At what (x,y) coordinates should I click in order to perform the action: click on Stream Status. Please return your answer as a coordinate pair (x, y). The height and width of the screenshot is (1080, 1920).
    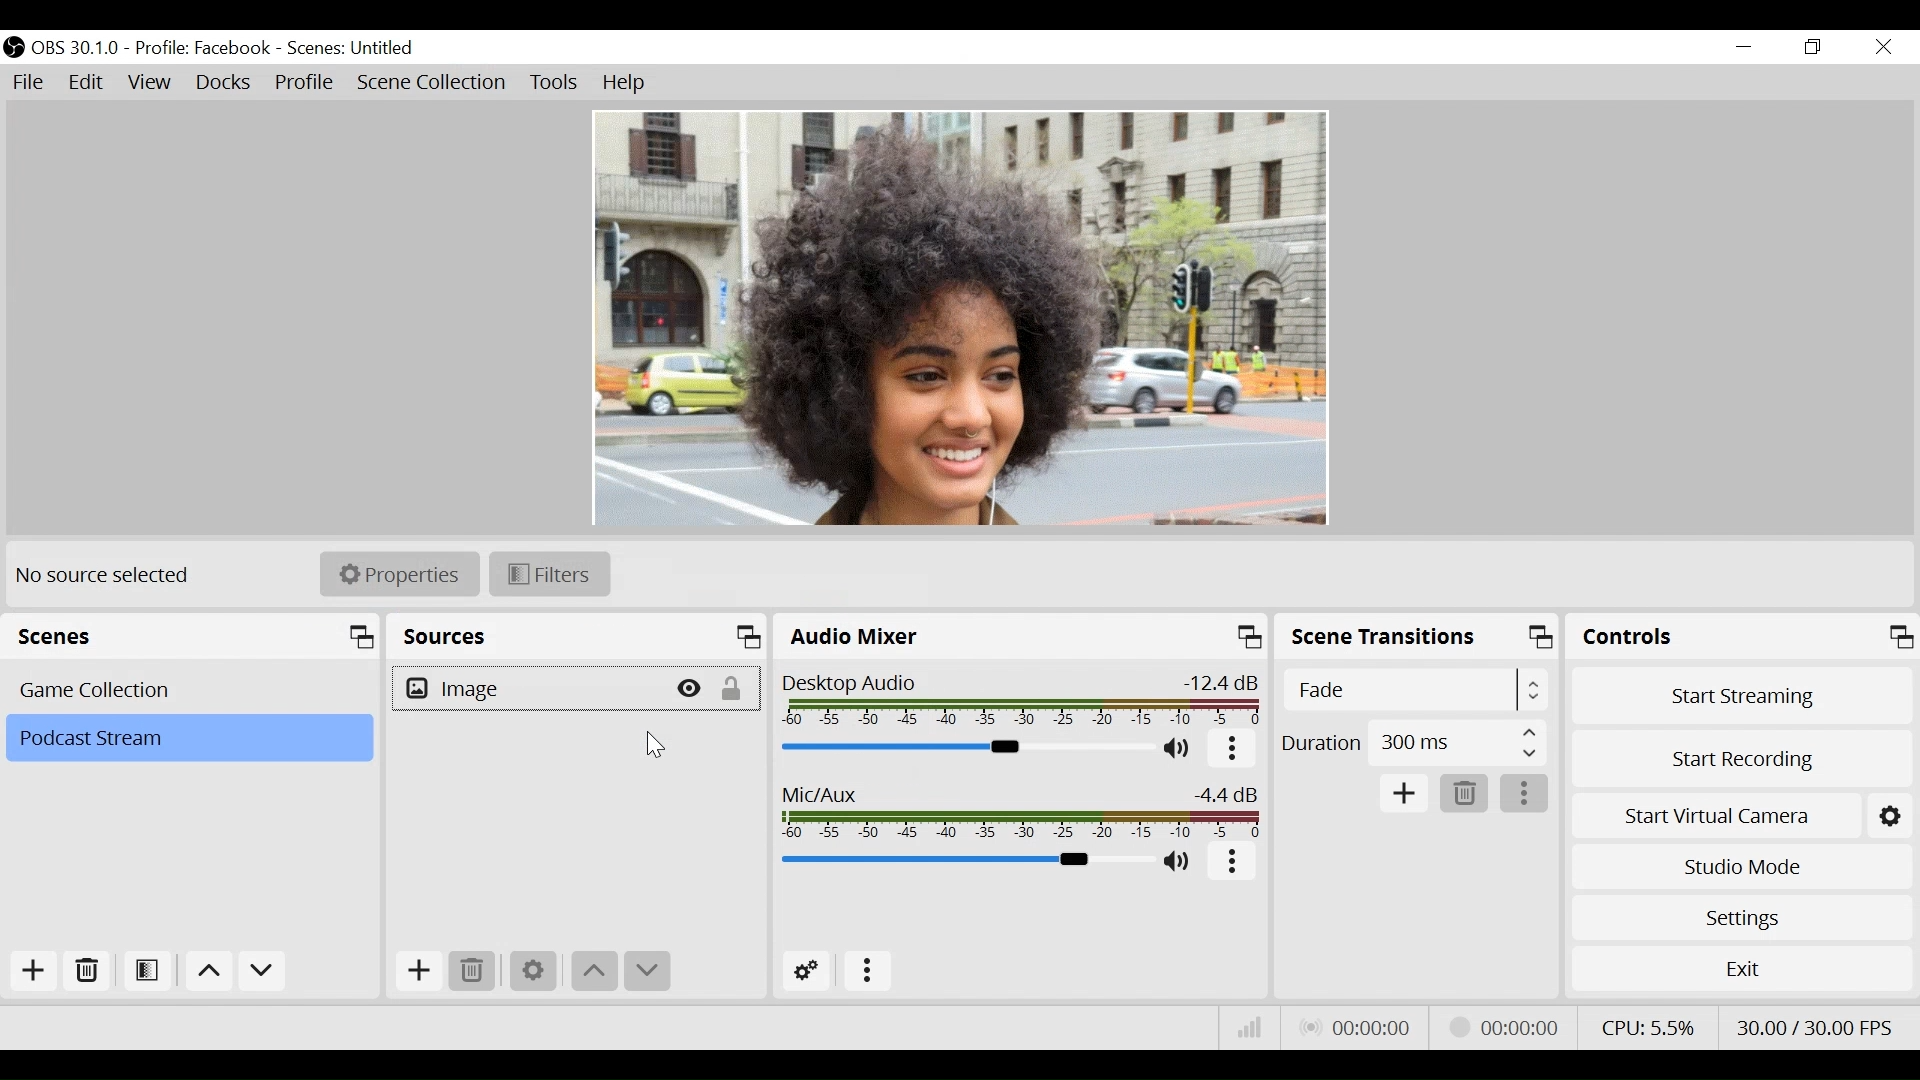
    Looking at the image, I should click on (1517, 1027).